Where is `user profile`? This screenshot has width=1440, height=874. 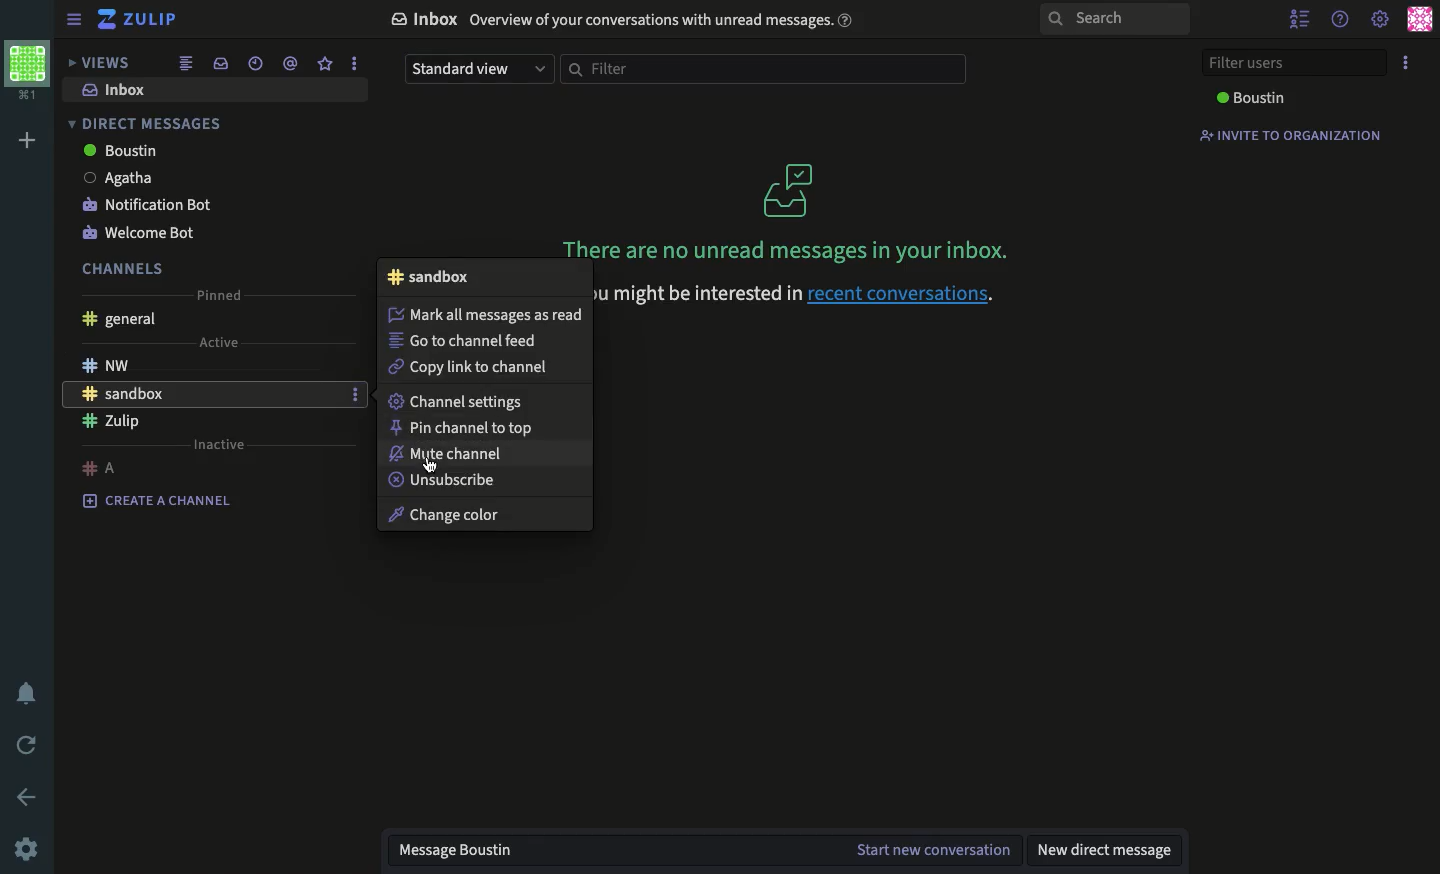 user profile is located at coordinates (1422, 17).